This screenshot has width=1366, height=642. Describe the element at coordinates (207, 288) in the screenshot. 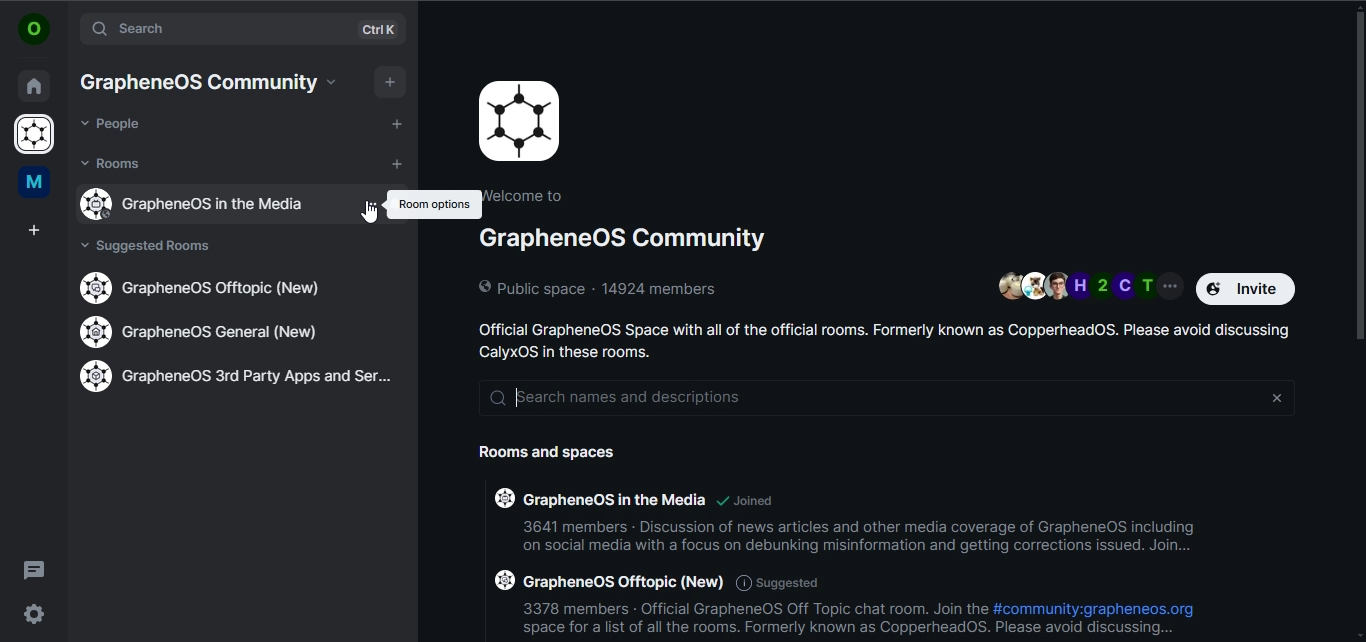

I see `grapheneOS offtopic` at that location.